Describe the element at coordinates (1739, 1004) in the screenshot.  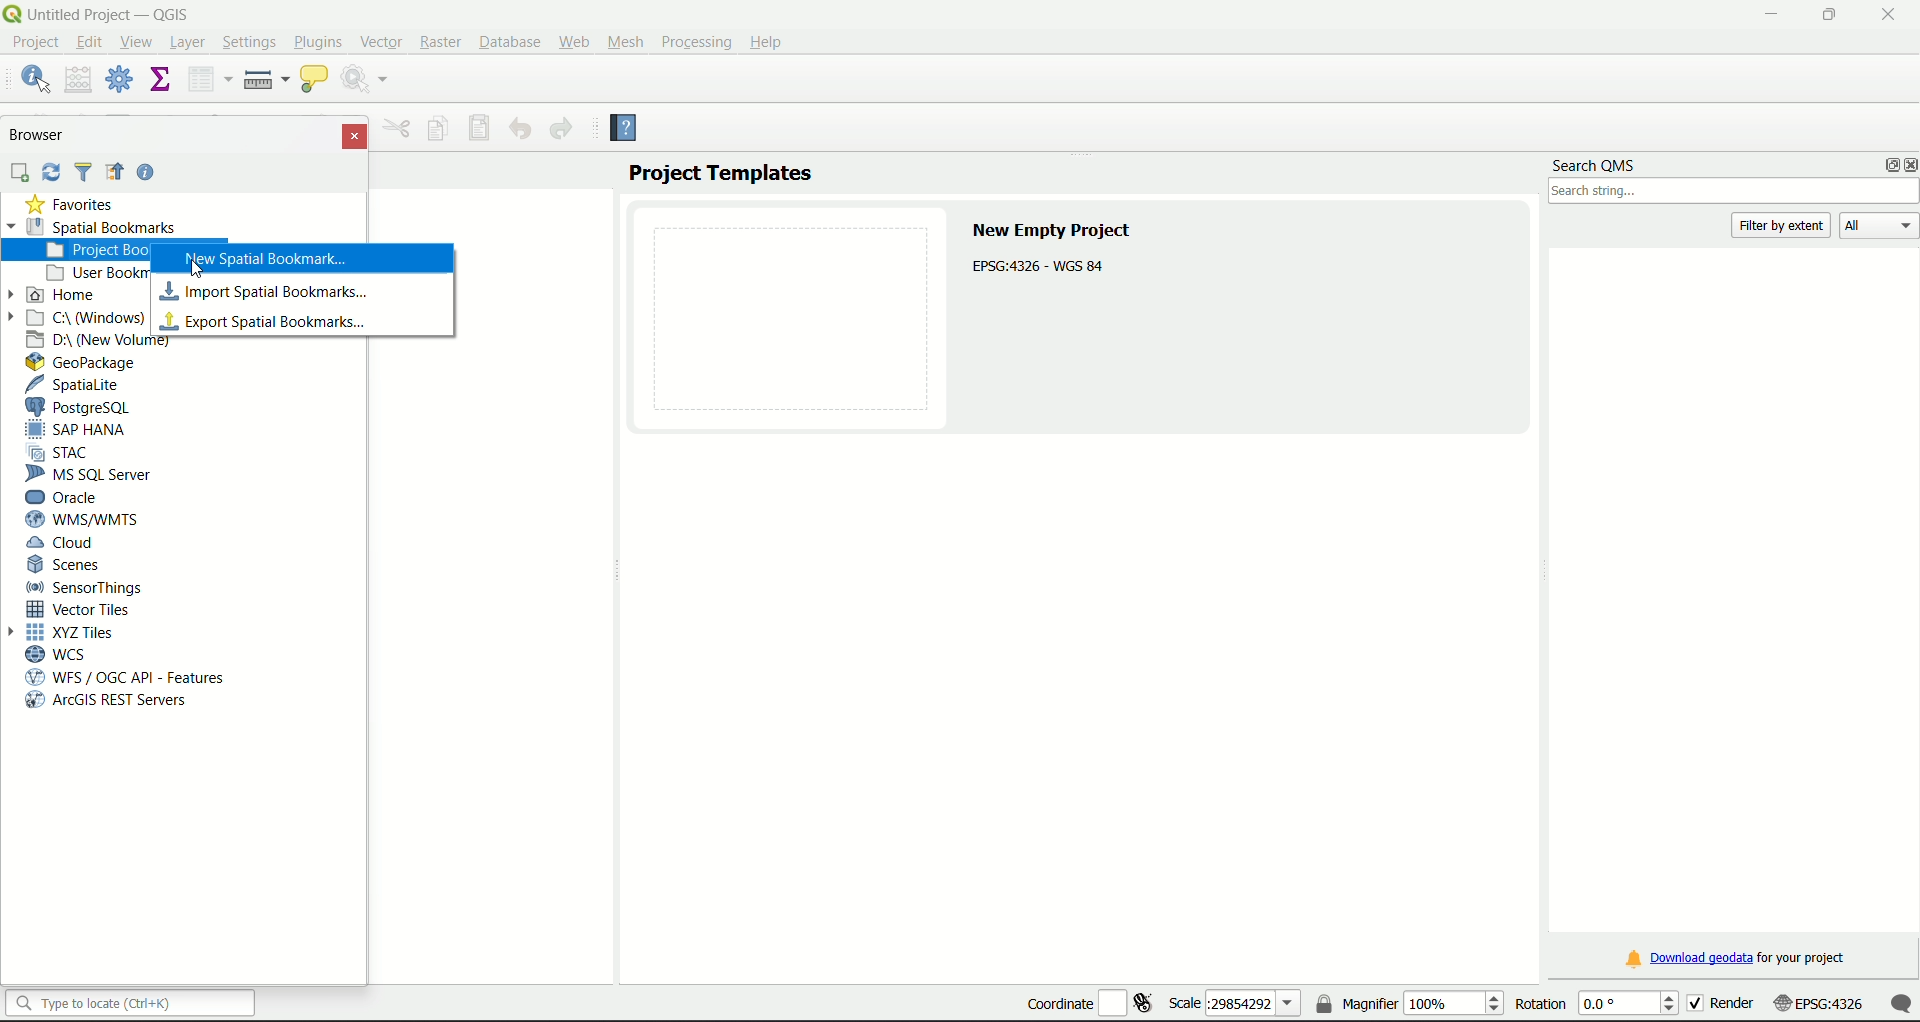
I see `render` at that location.